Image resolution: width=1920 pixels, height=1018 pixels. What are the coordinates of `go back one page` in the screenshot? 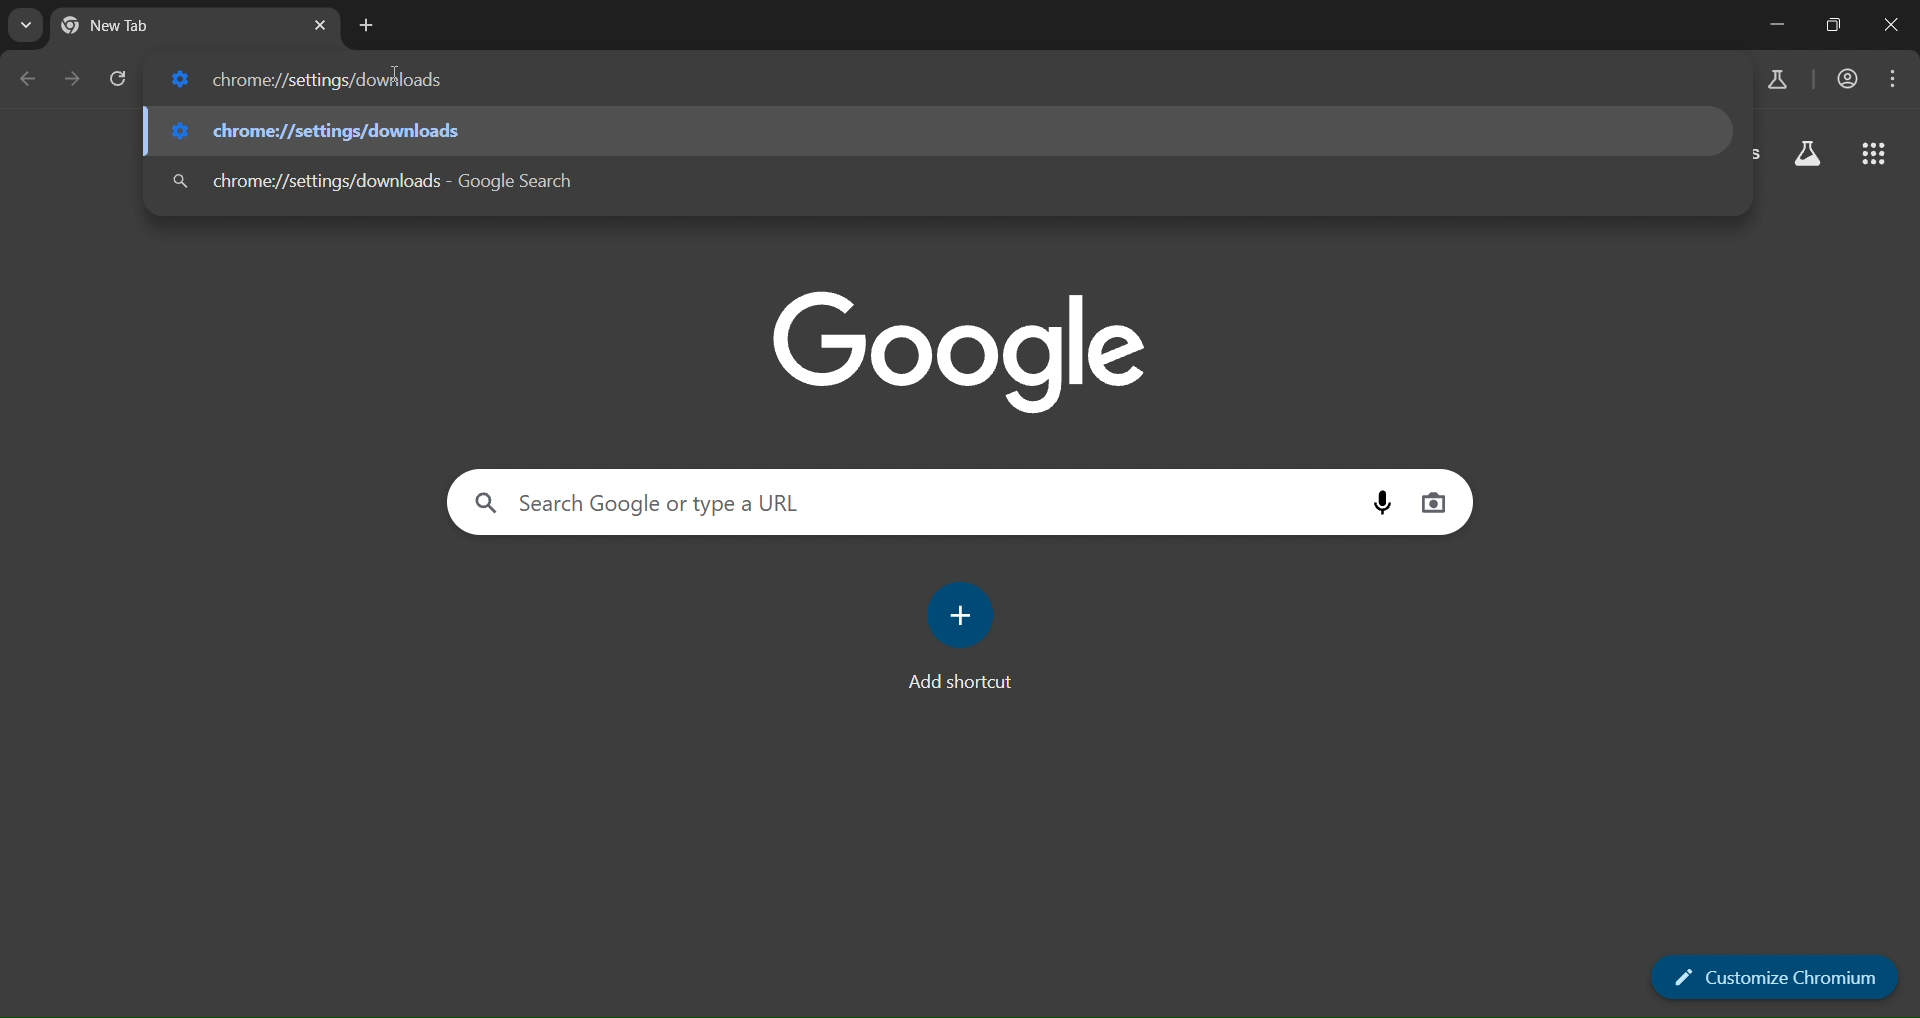 It's located at (24, 80).